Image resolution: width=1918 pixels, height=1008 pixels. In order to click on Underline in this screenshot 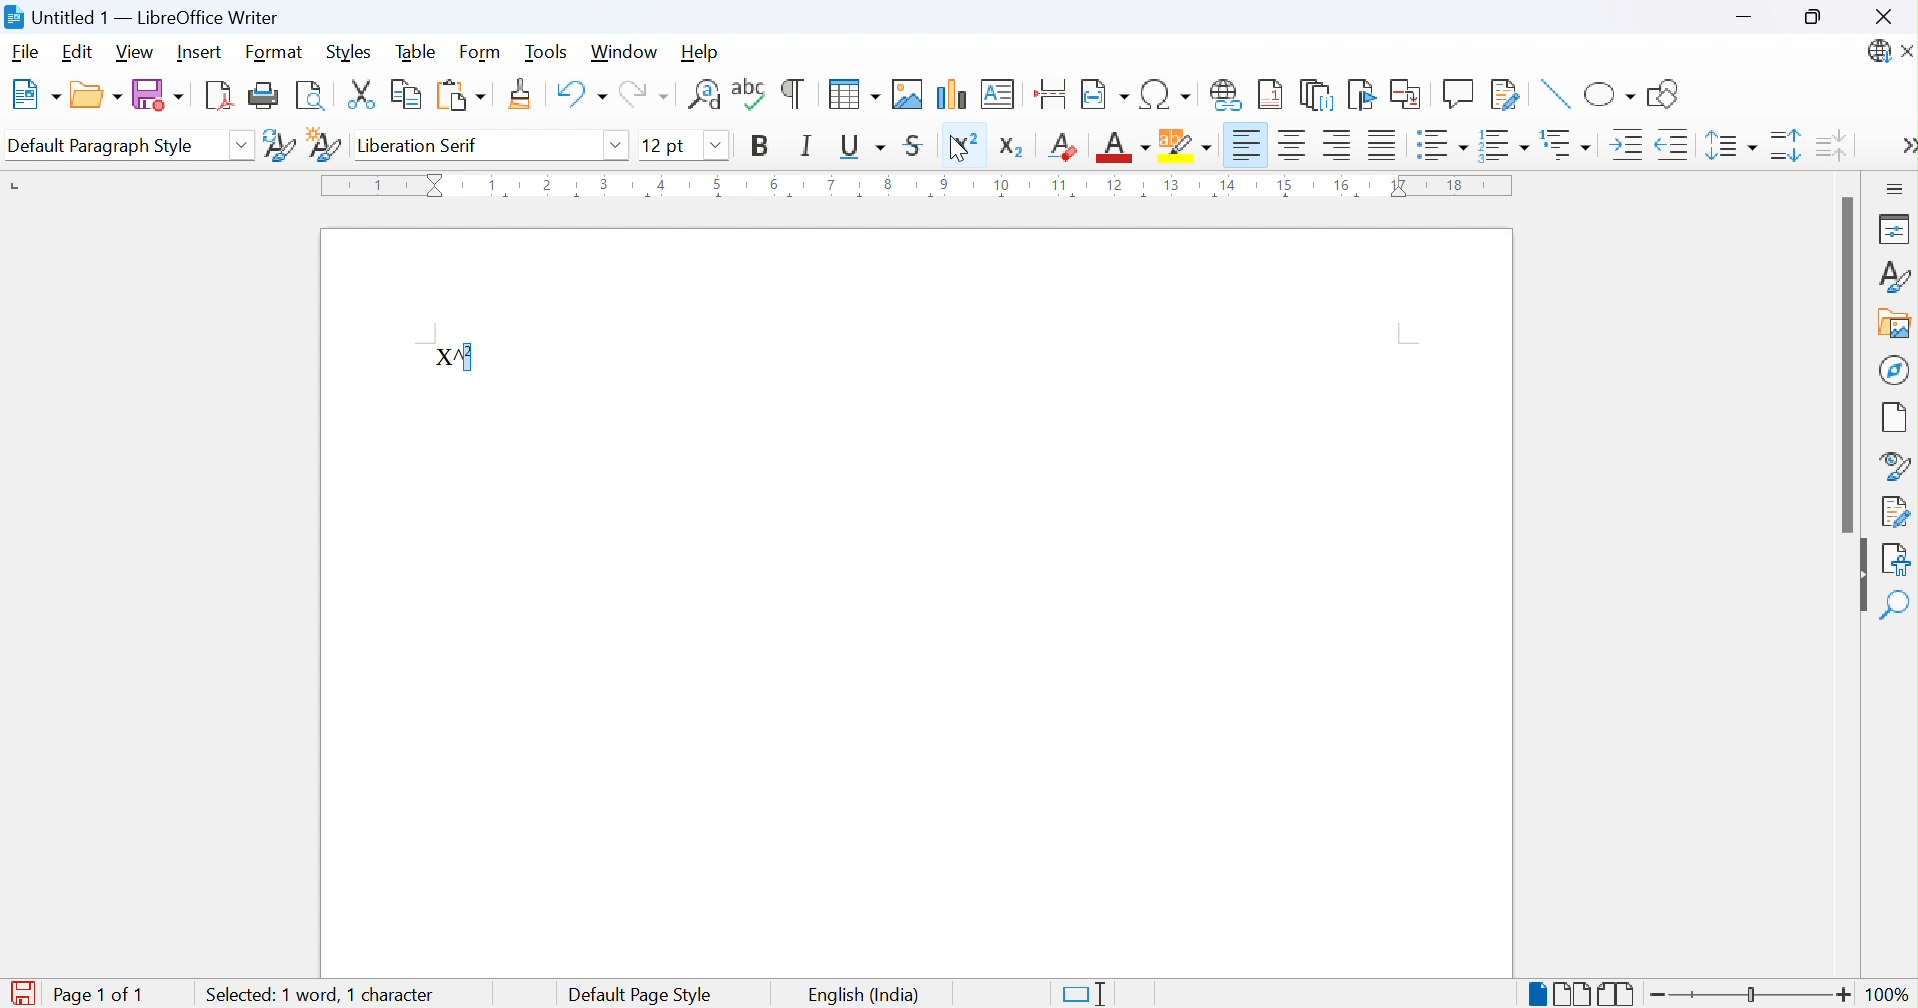, I will do `click(861, 148)`.